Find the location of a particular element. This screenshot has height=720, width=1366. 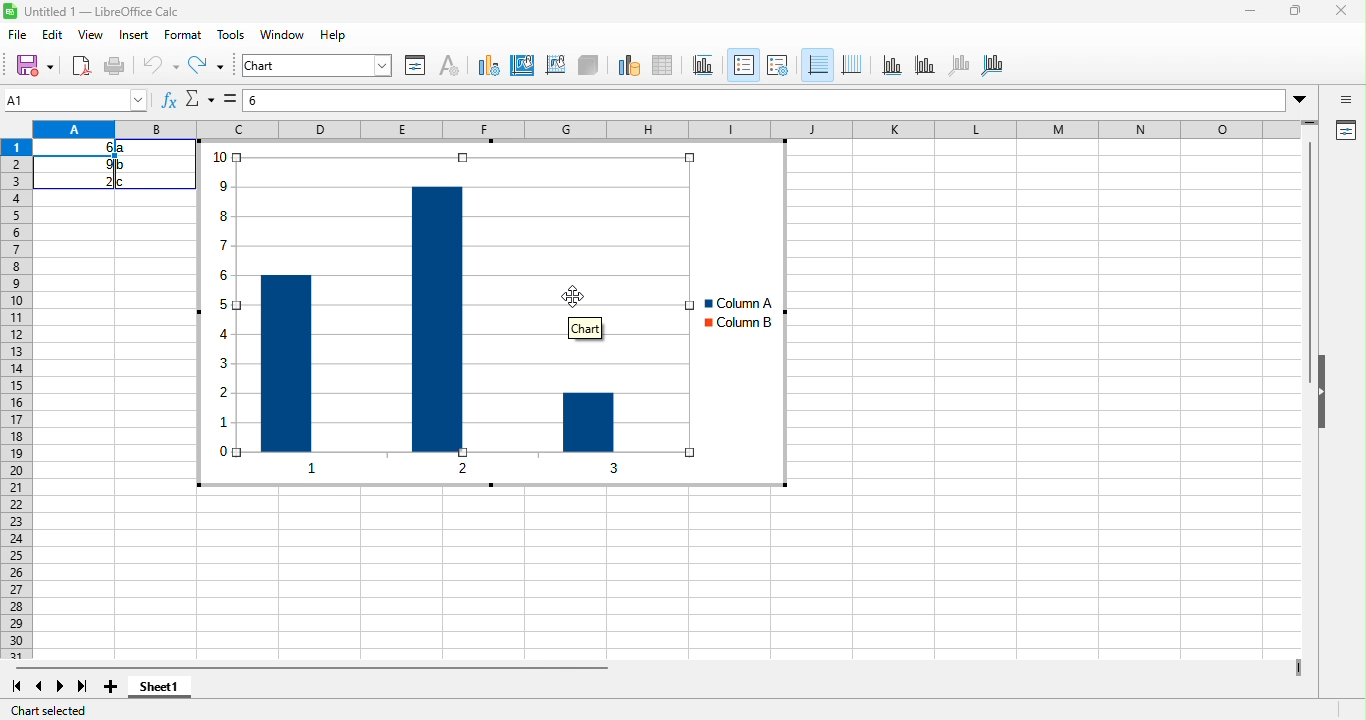

data ranges is located at coordinates (628, 66).